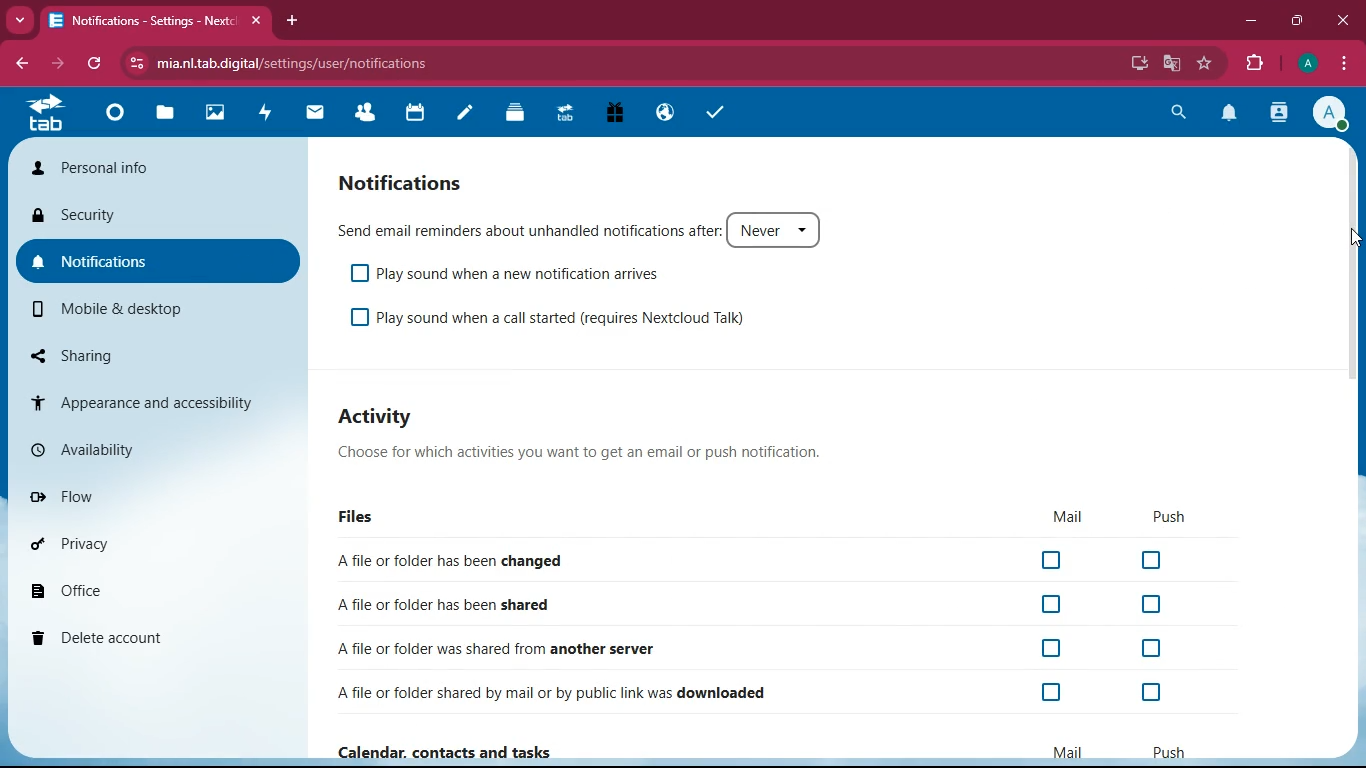 This screenshot has height=768, width=1366. Describe the element at coordinates (58, 62) in the screenshot. I see `forward` at that location.